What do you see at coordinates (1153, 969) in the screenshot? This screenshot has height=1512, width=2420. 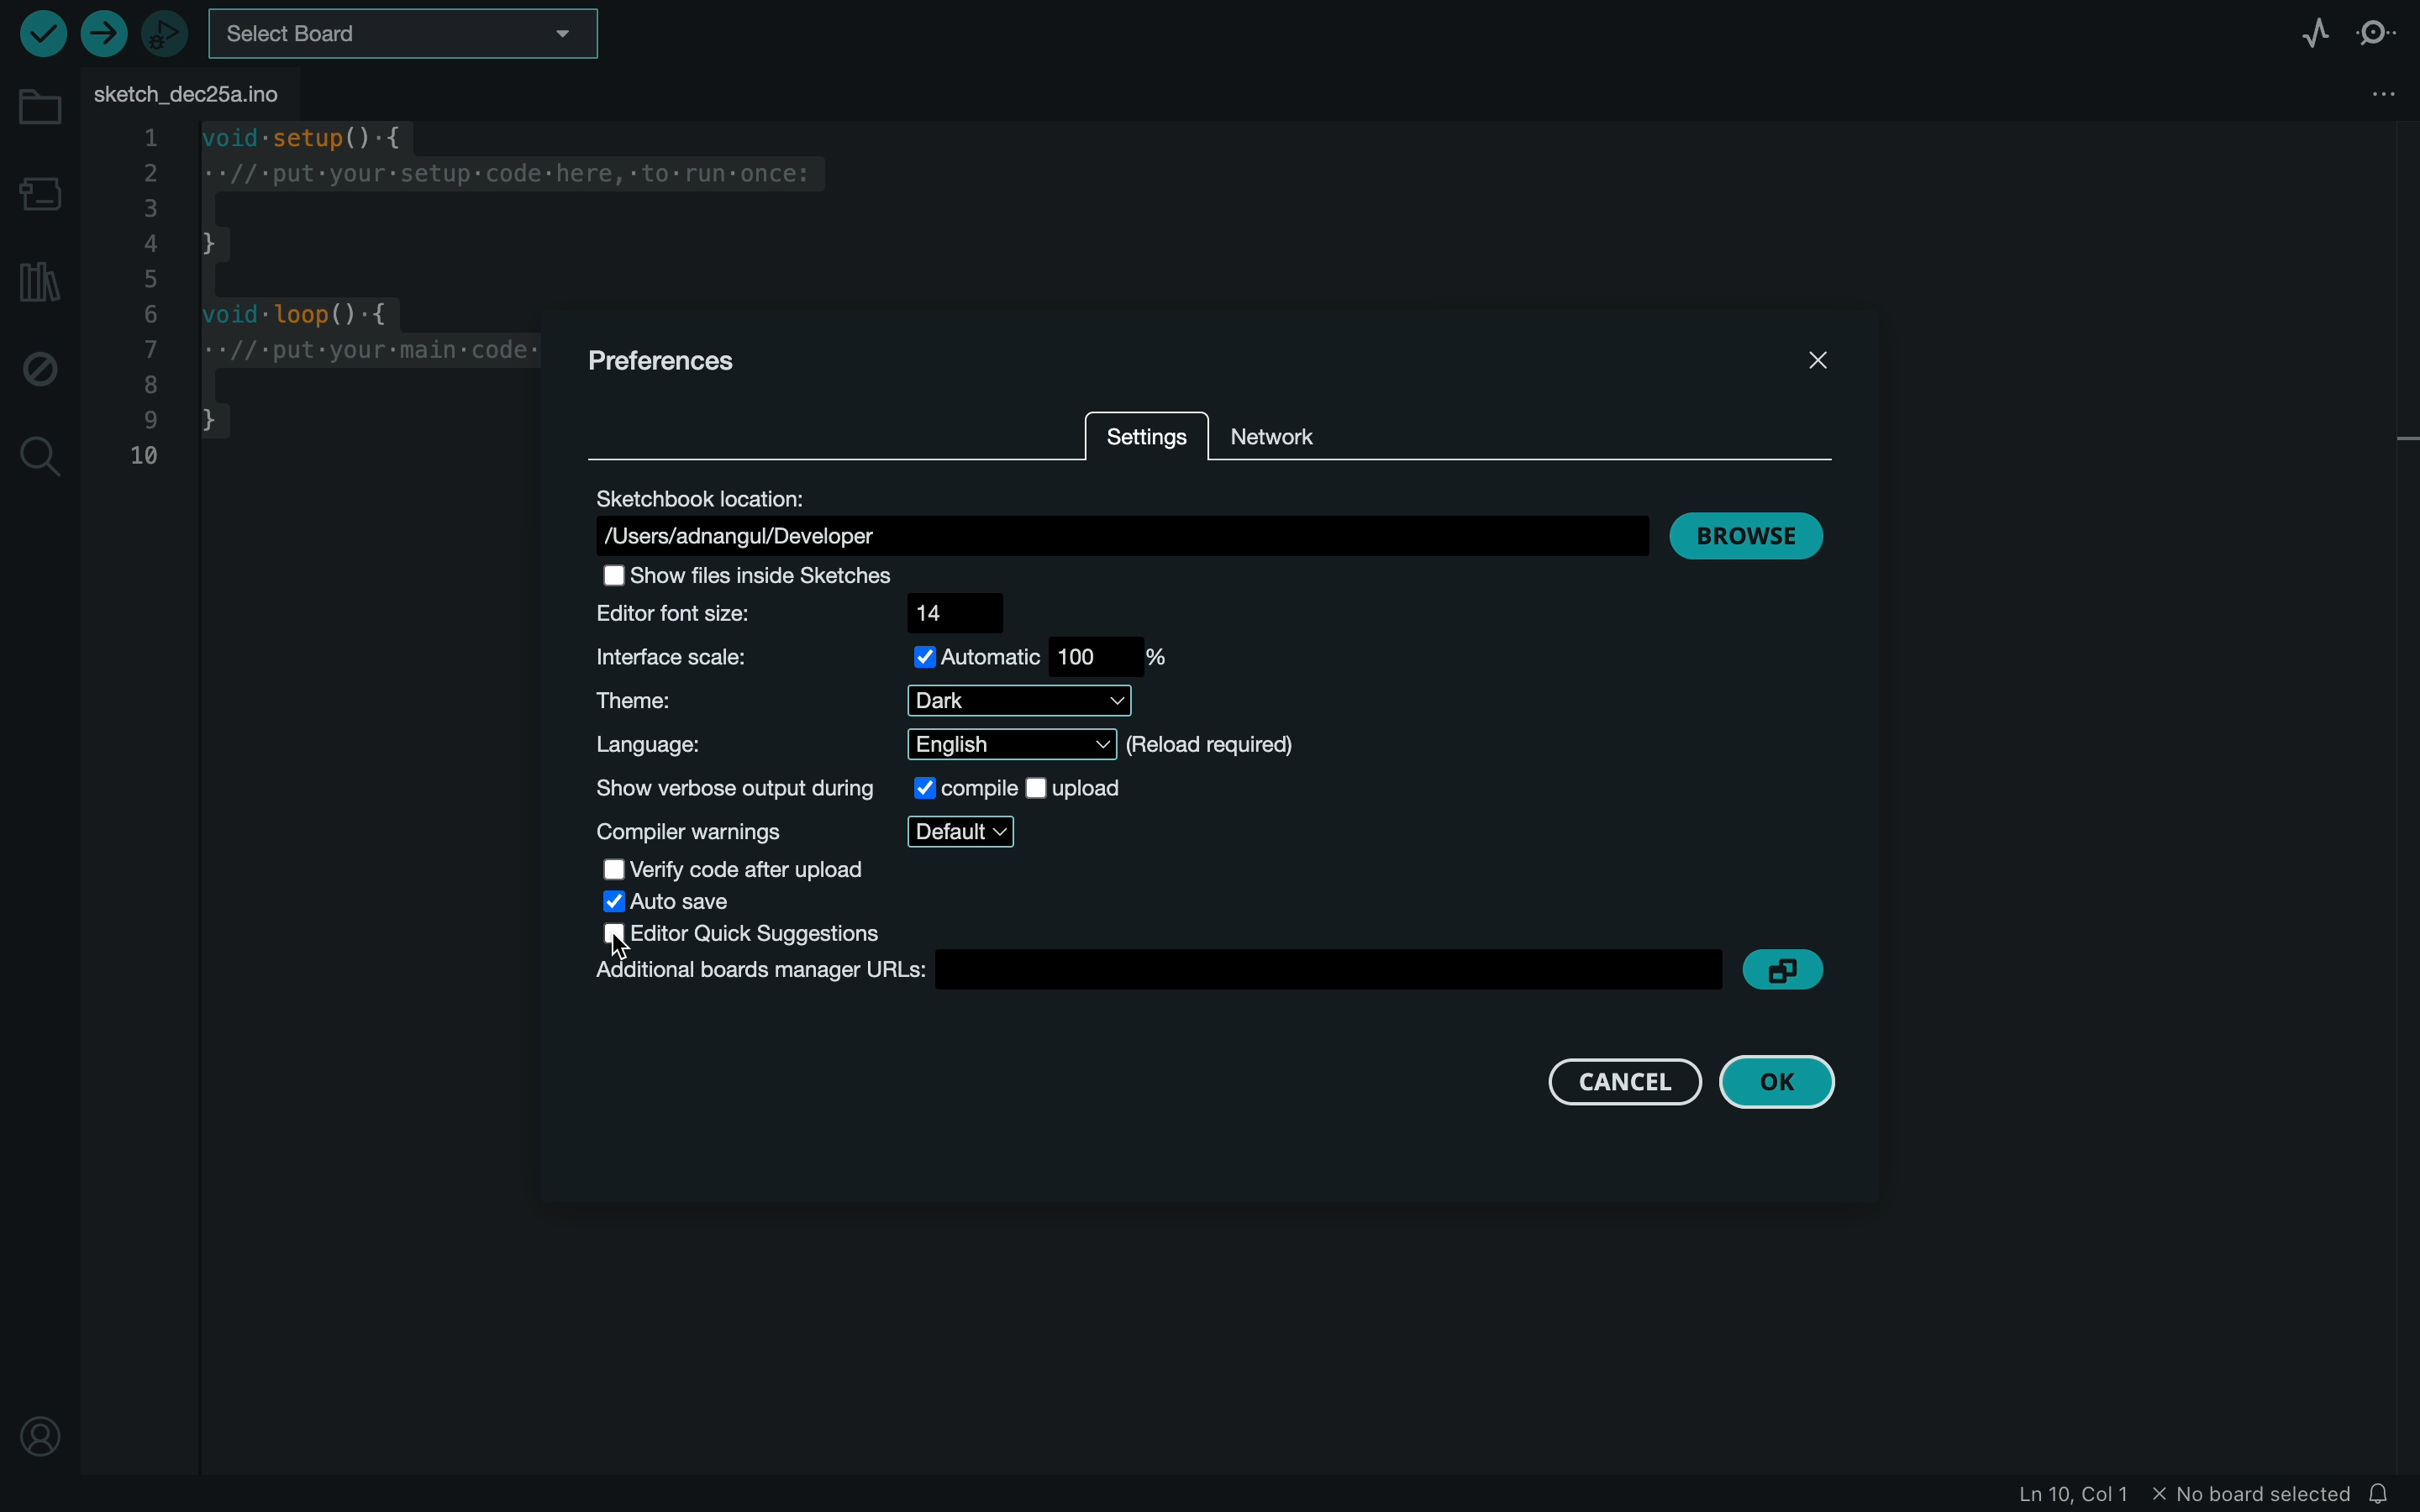 I see `additional  board` at bounding box center [1153, 969].